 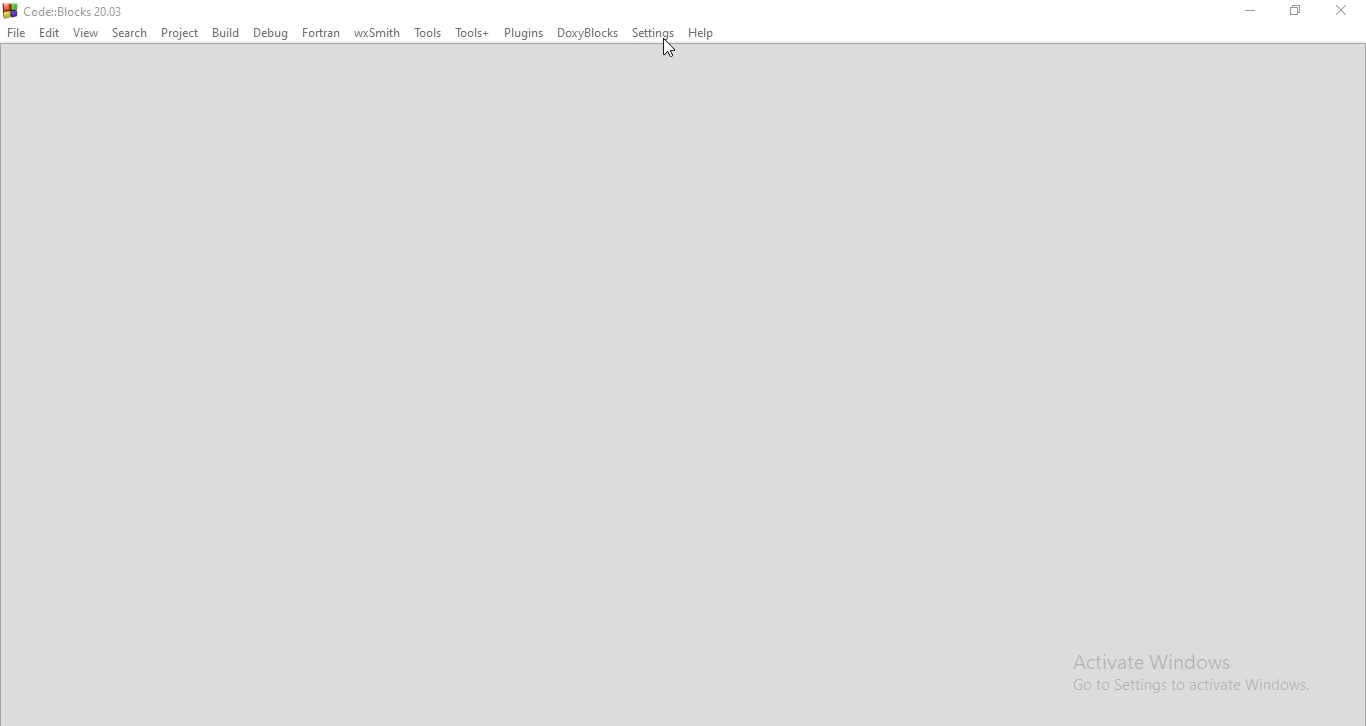 What do you see at coordinates (472, 34) in the screenshot?
I see `Tools+` at bounding box center [472, 34].